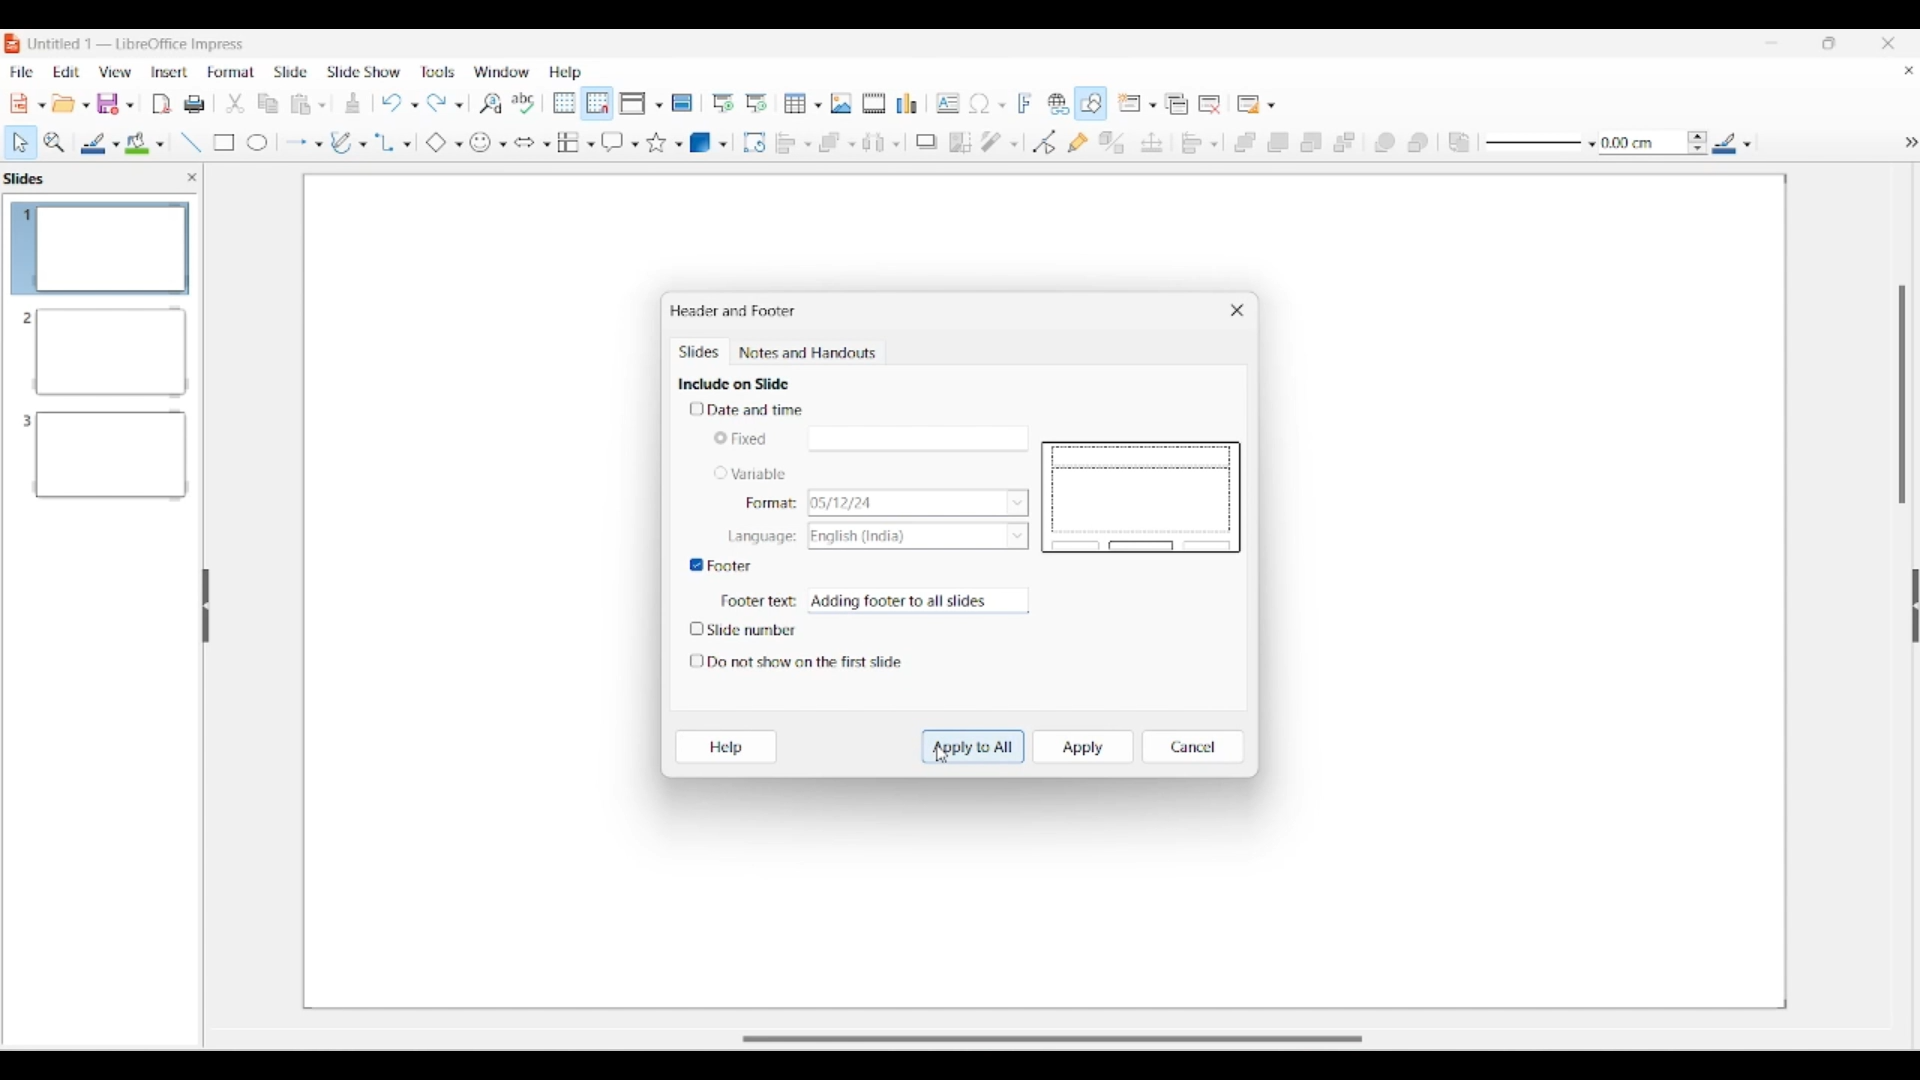  Describe the element at coordinates (1089, 103) in the screenshot. I see `Show draw functions, highlighted` at that location.